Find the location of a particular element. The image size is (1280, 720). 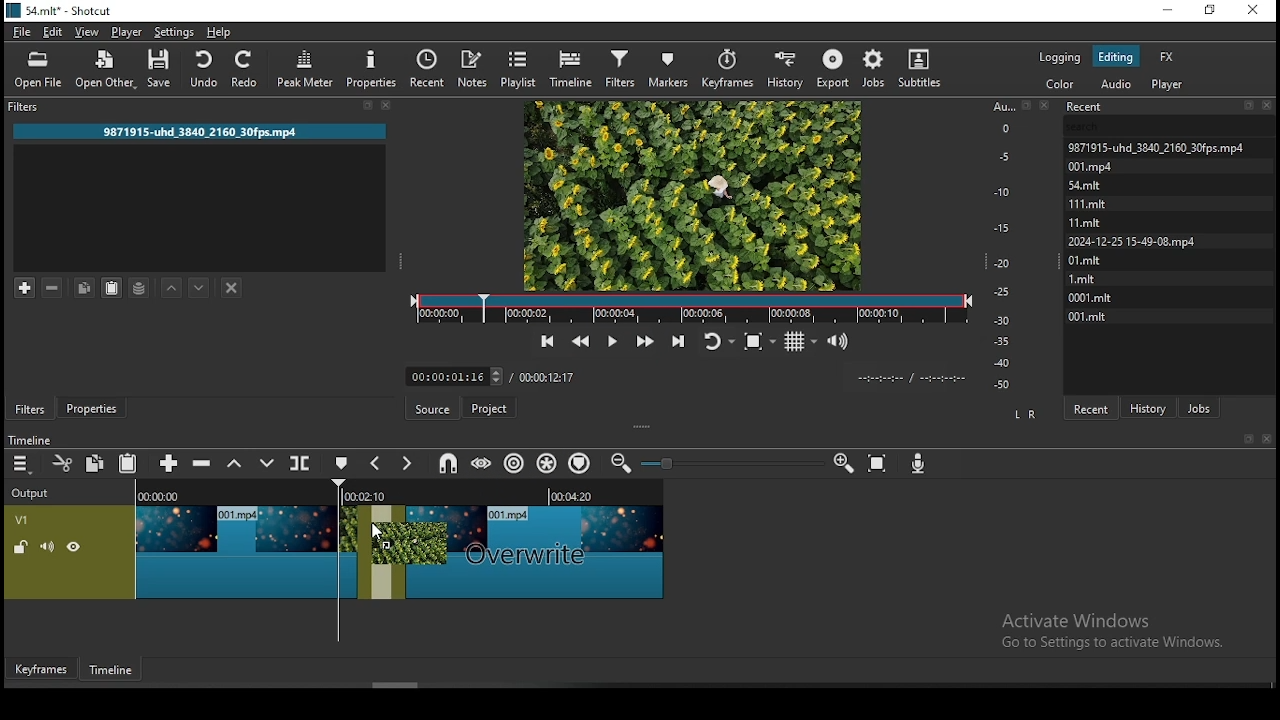

9871915-uhd 3840 2160 30fps.mp4 is located at coordinates (209, 133).